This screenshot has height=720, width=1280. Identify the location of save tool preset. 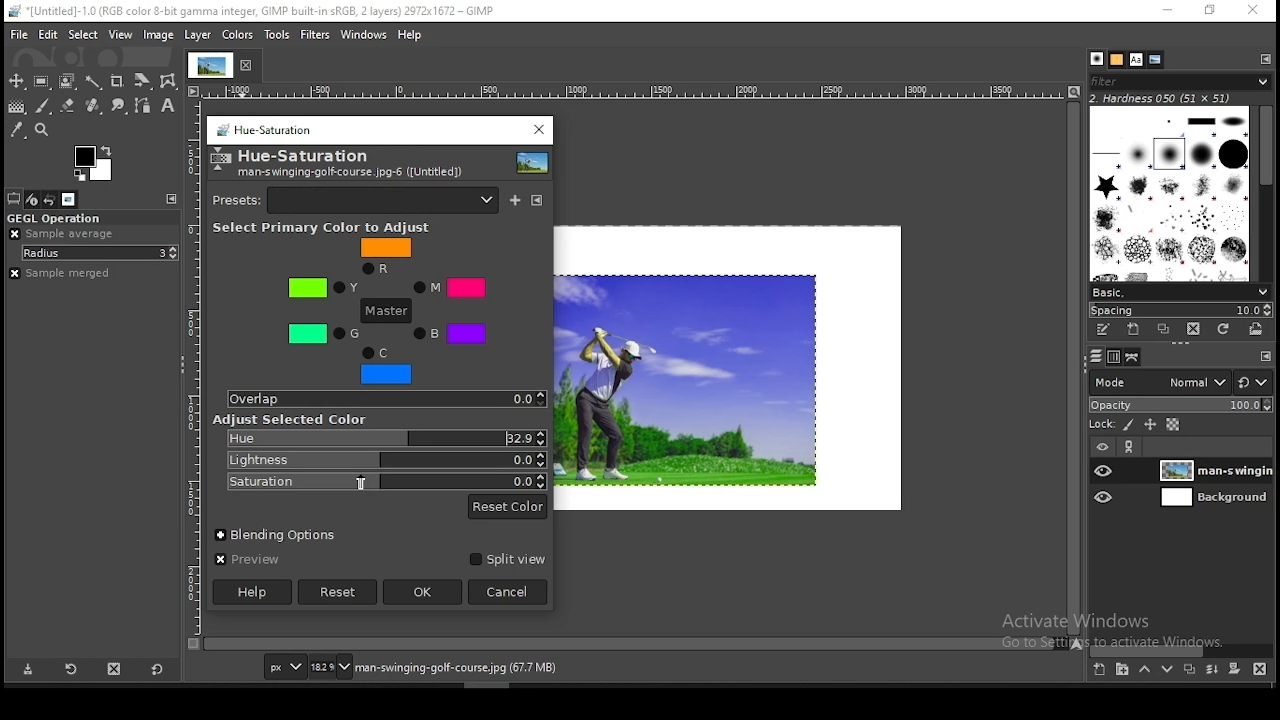
(32, 669).